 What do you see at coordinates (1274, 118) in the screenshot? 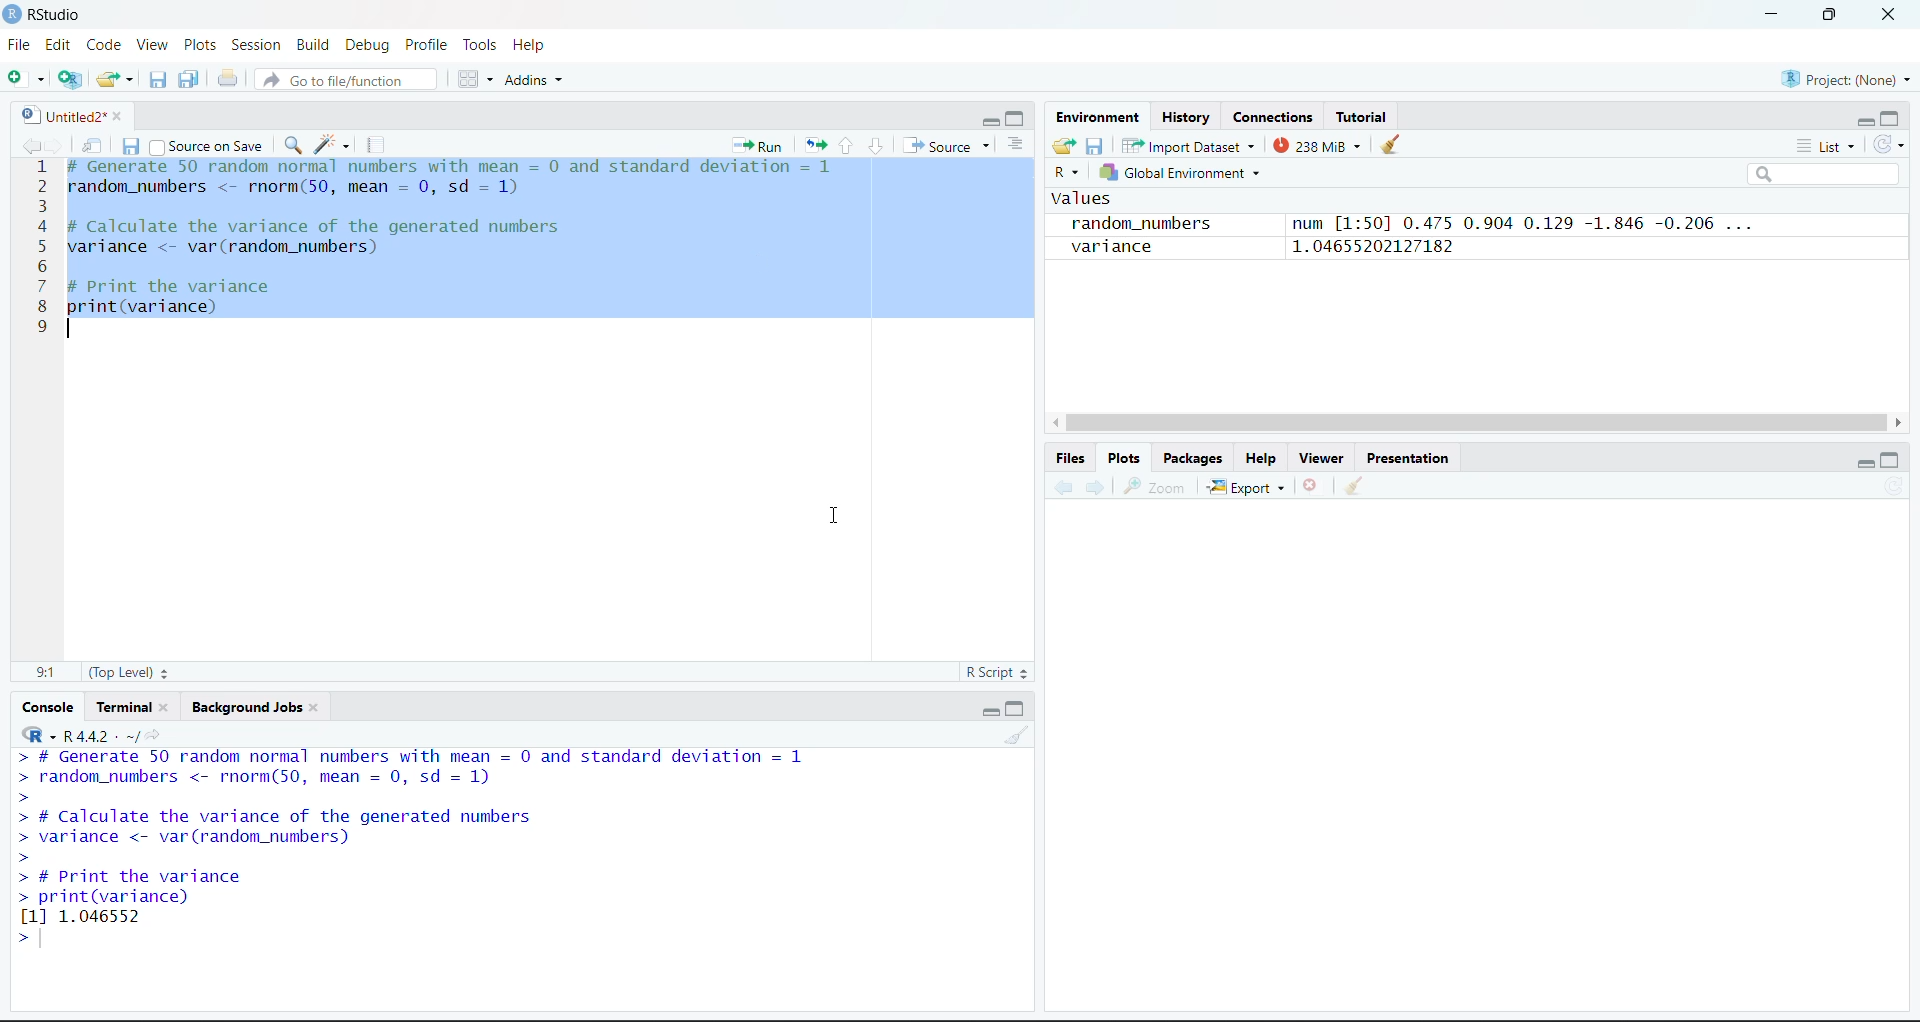
I see `Connections` at bounding box center [1274, 118].